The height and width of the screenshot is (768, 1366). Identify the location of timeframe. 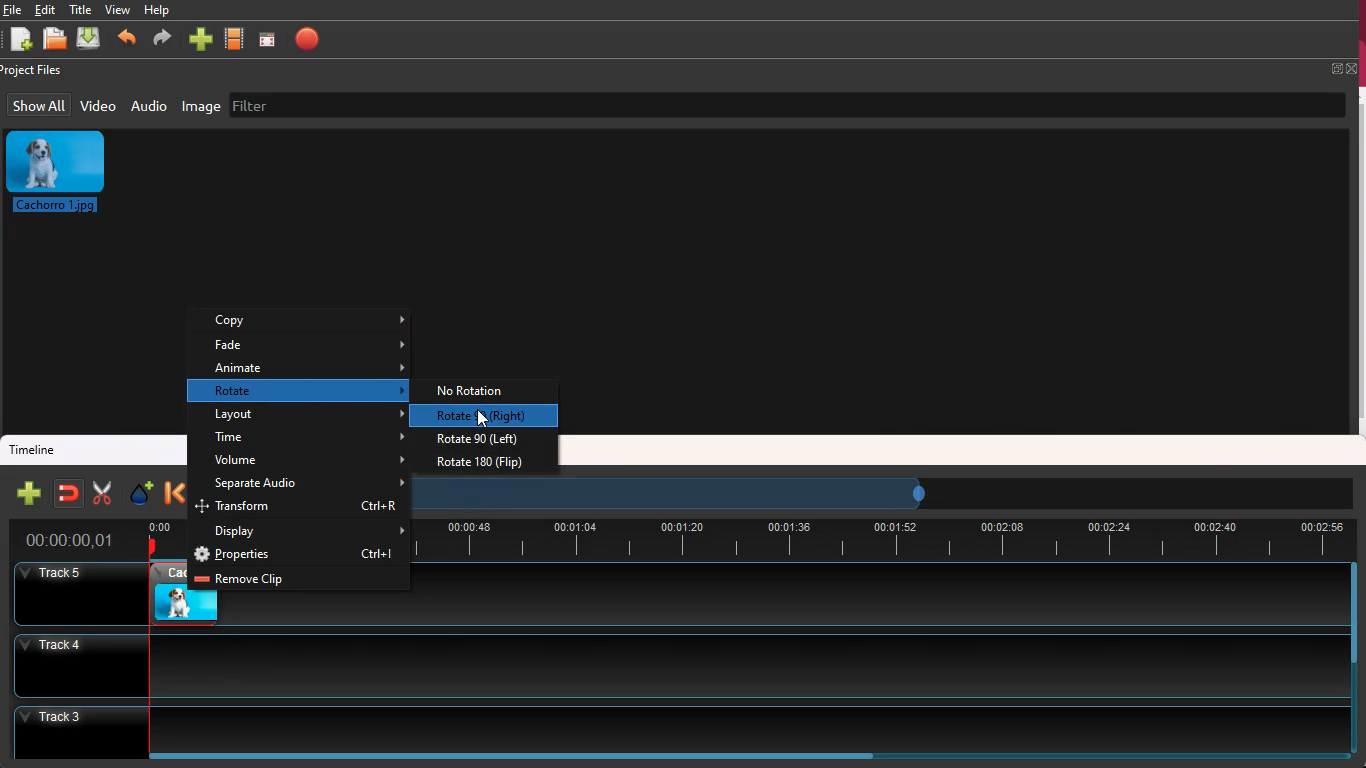
(674, 495).